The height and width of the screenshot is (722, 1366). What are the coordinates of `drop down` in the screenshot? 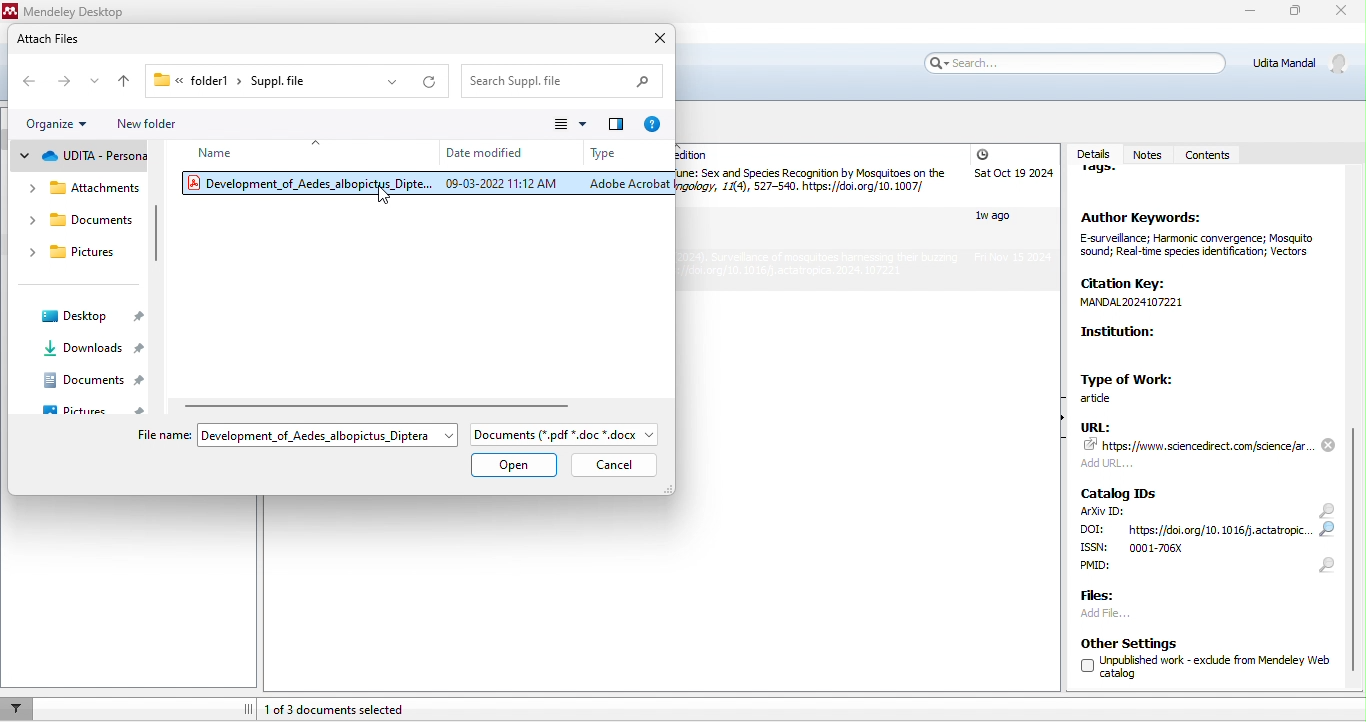 It's located at (318, 141).